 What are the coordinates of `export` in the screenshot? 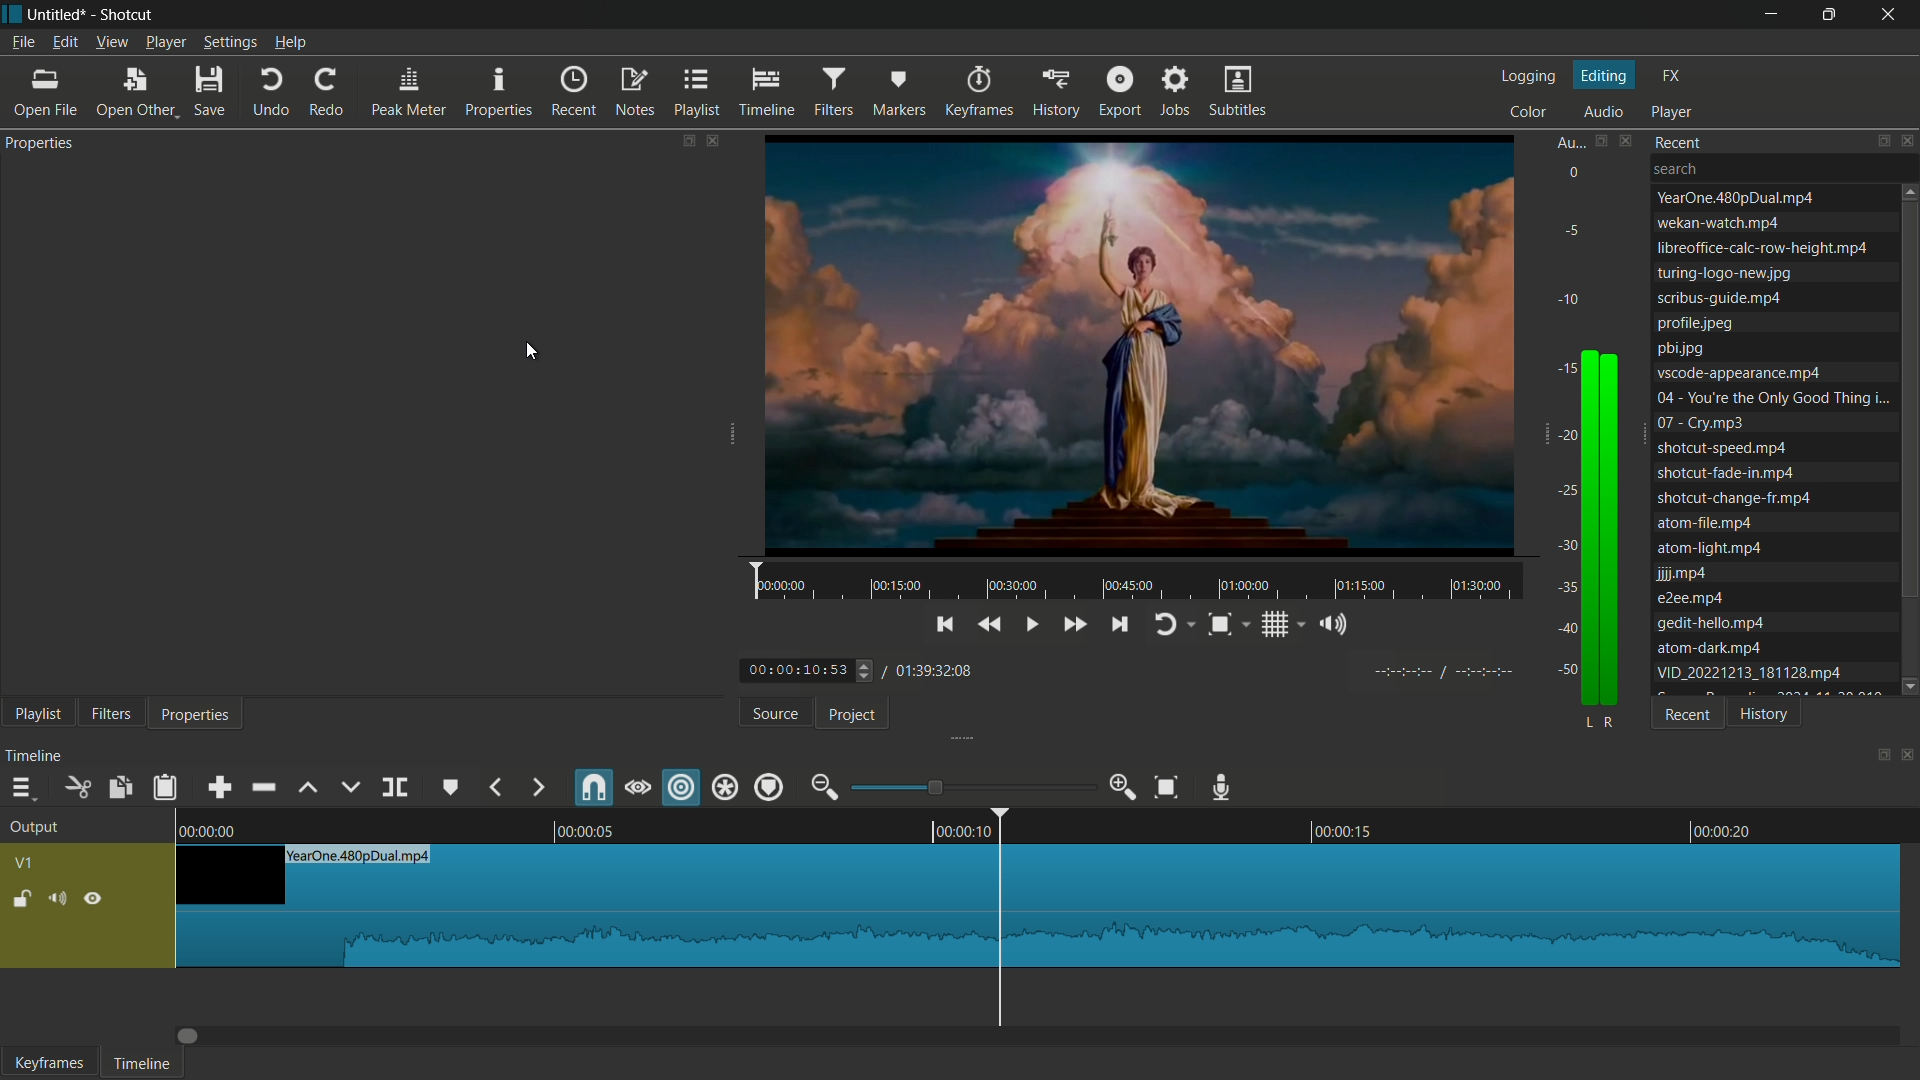 It's located at (1119, 93).